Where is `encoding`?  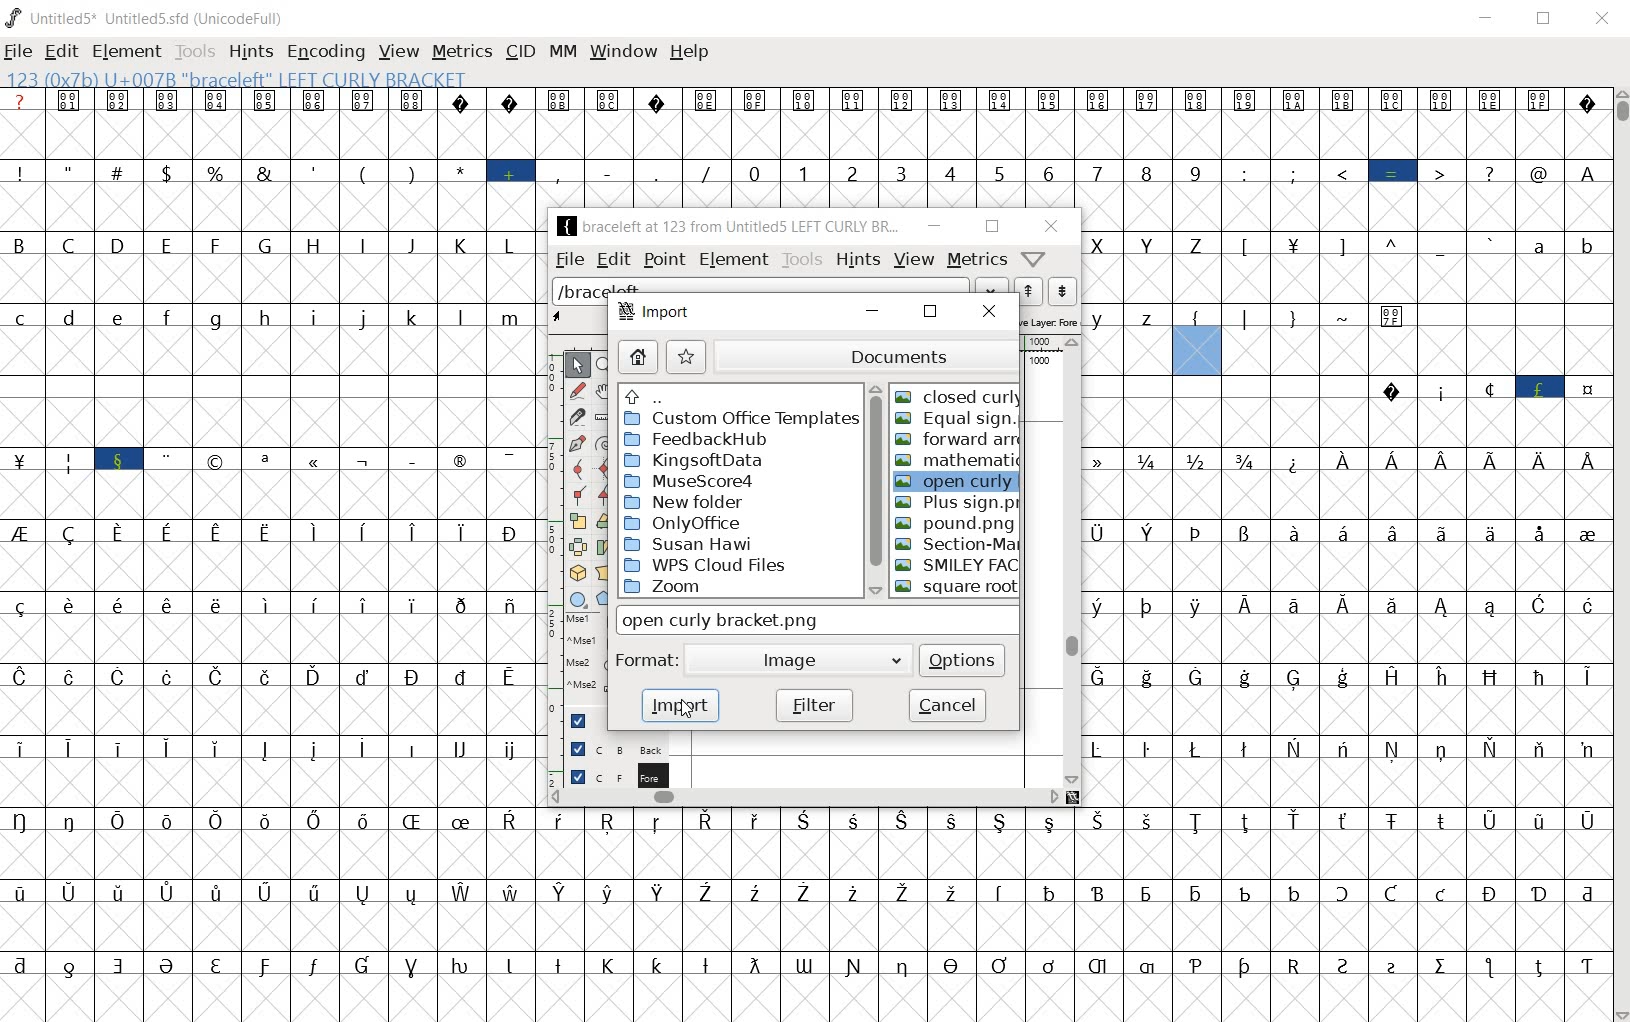 encoding is located at coordinates (325, 50).